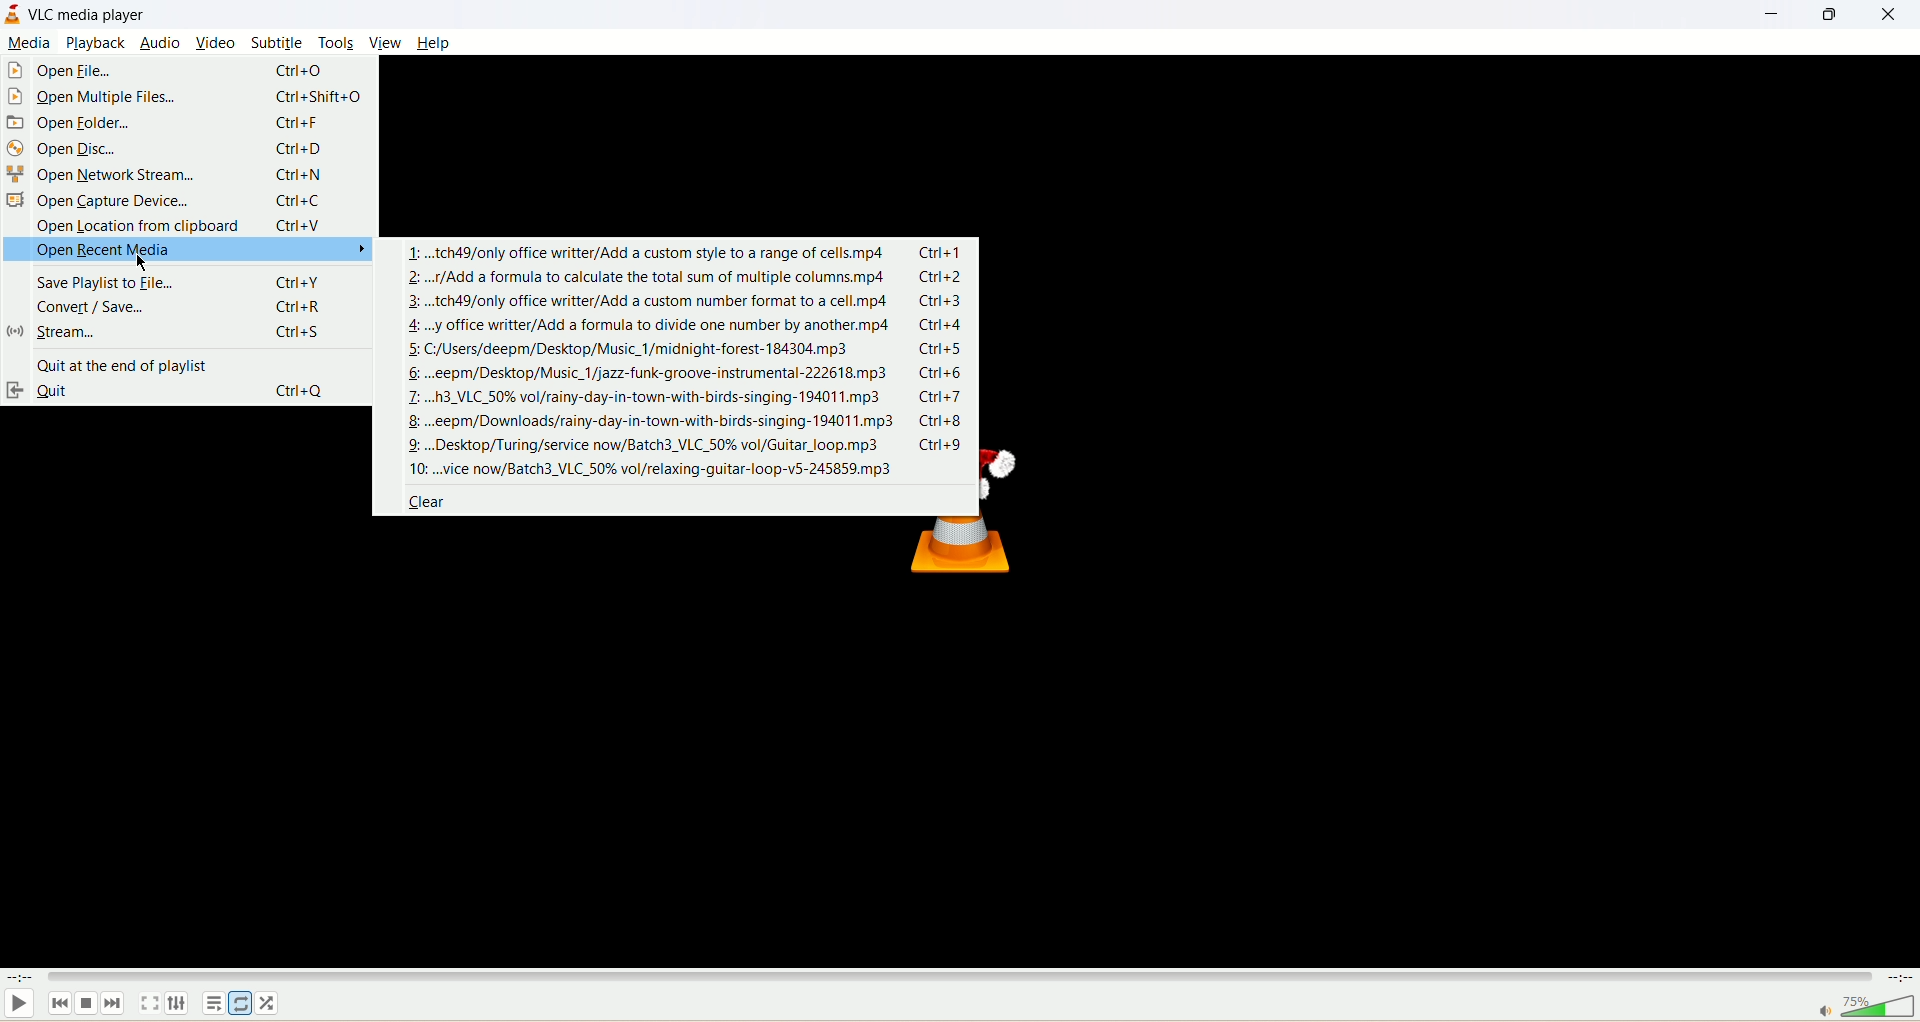  Describe the element at coordinates (653, 469) in the screenshot. I see `10: ...vice now/Batch3_VLC_50% vol/relaxing-guitar-loop-v5-245859.mp3` at that location.